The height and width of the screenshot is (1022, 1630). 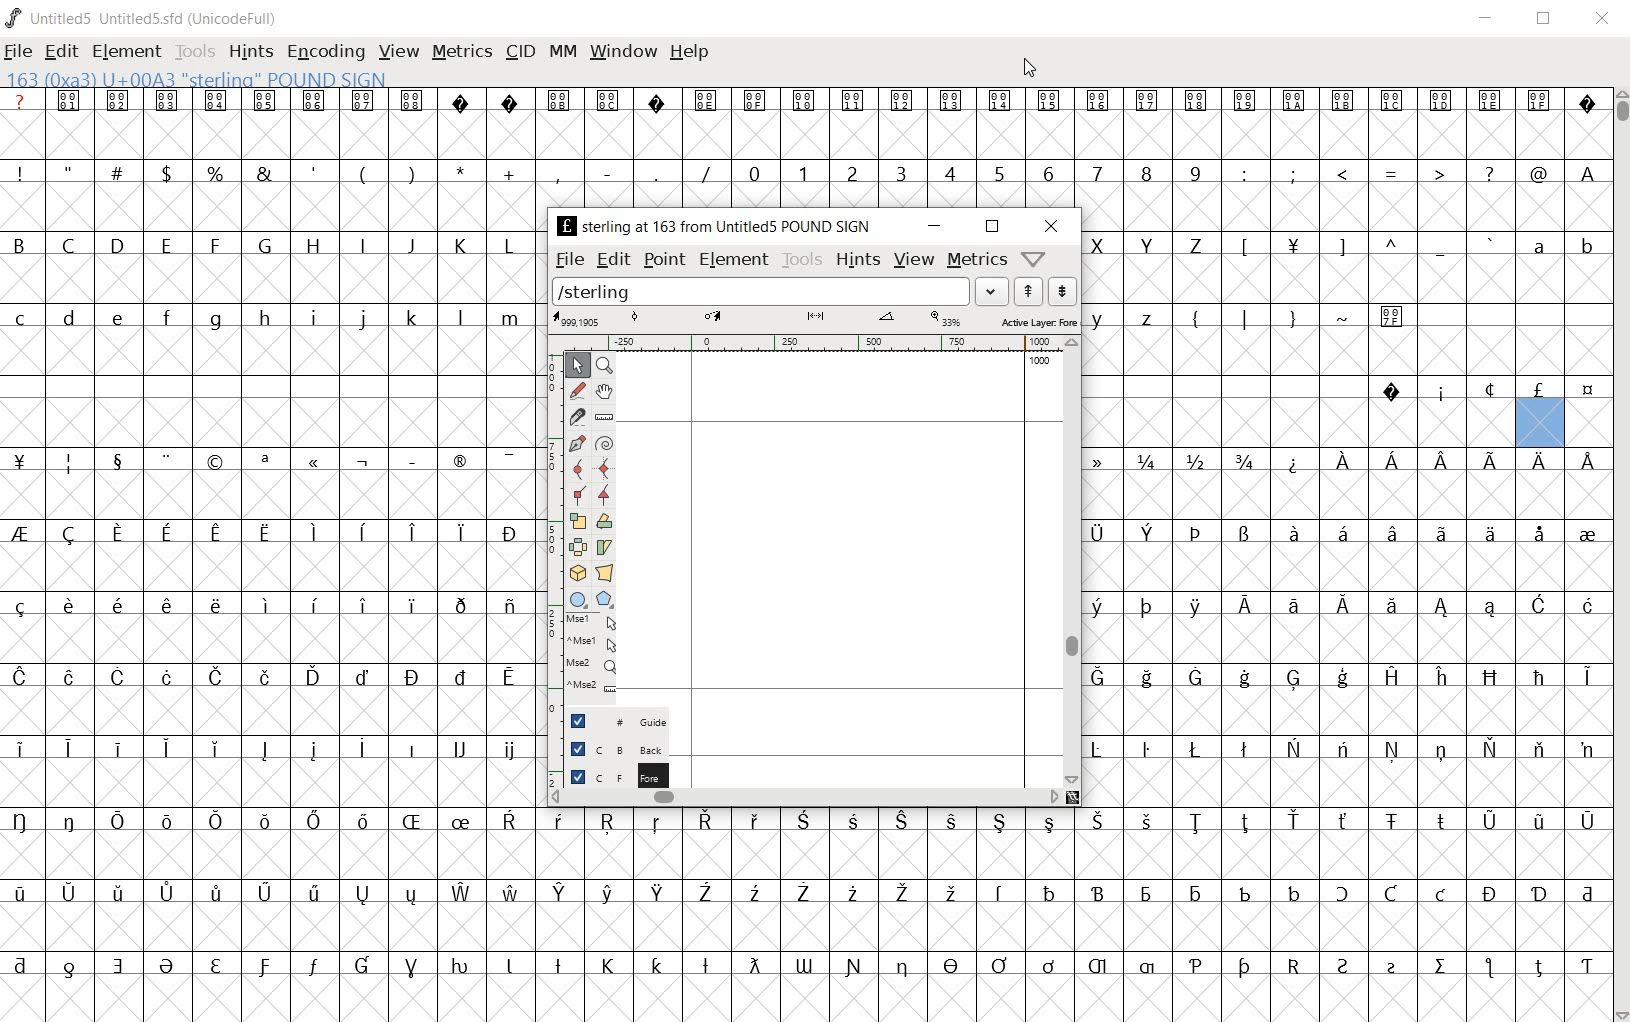 What do you see at coordinates (806, 797) in the screenshot?
I see `scrollbar` at bounding box center [806, 797].